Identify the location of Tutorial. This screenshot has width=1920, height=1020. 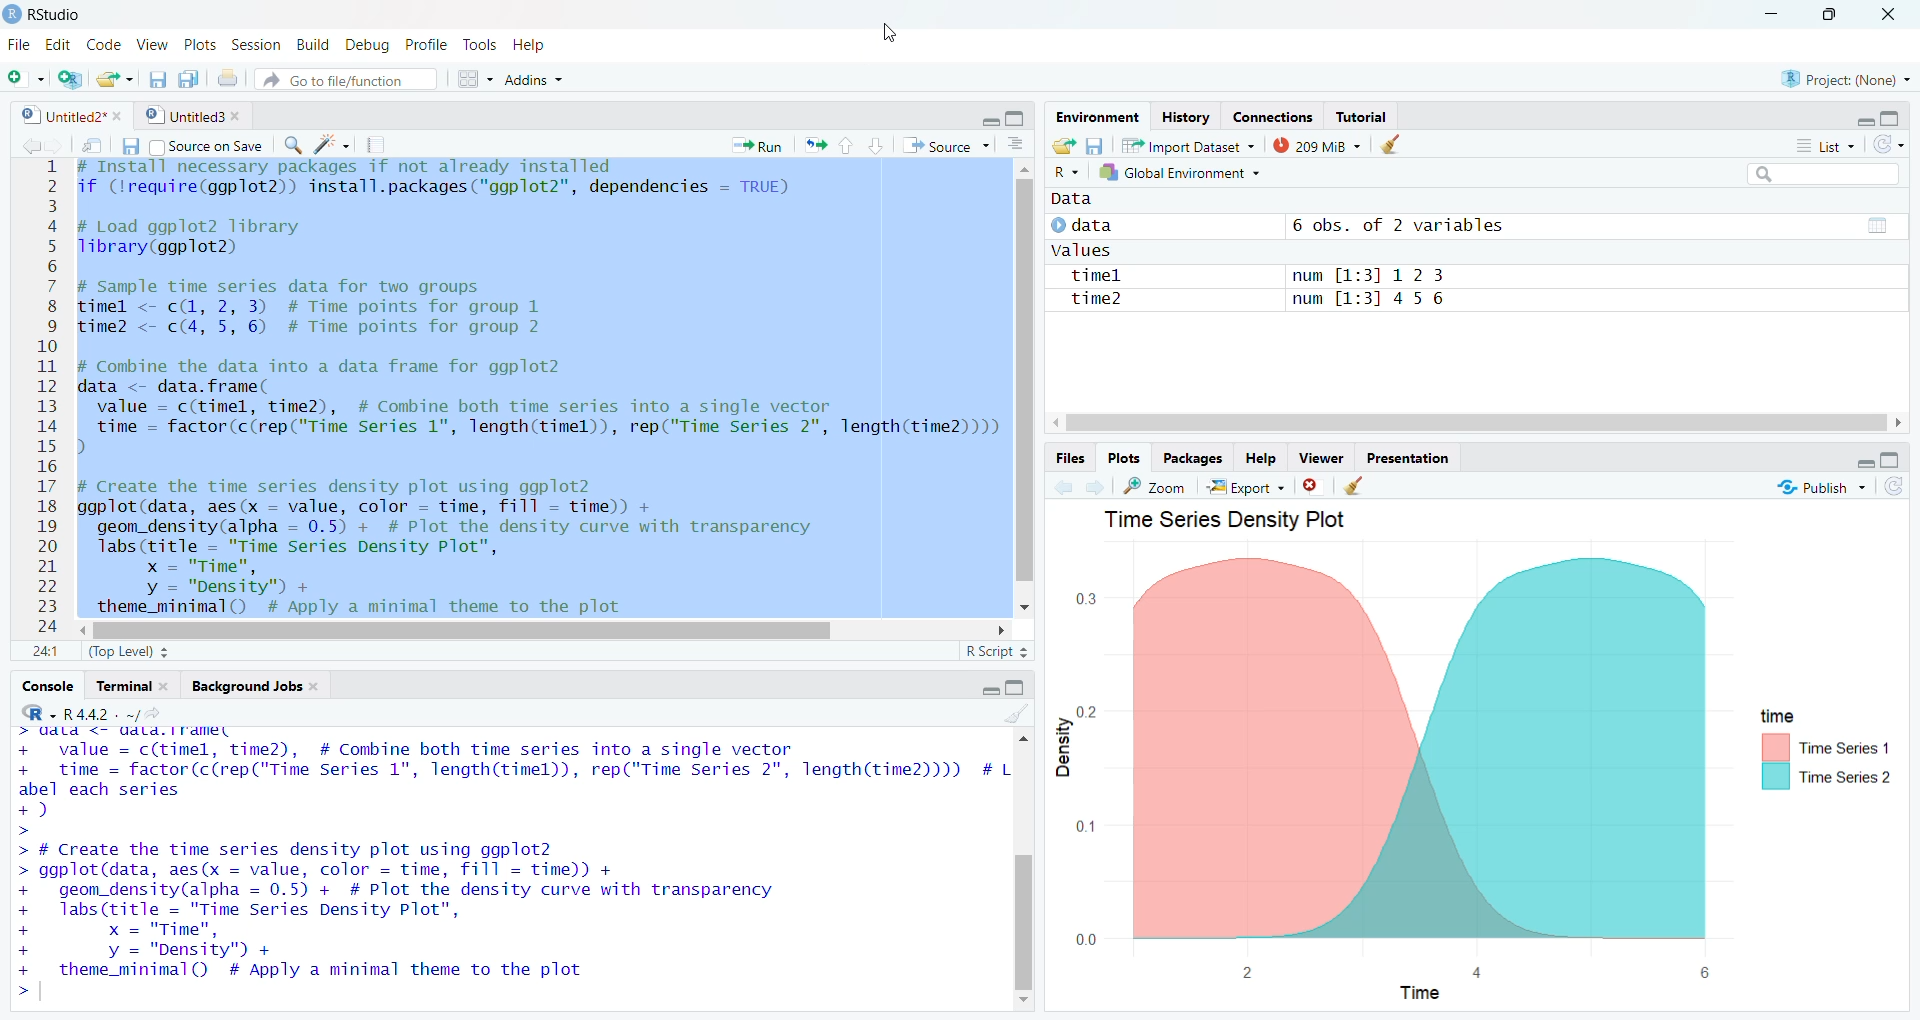
(1362, 117).